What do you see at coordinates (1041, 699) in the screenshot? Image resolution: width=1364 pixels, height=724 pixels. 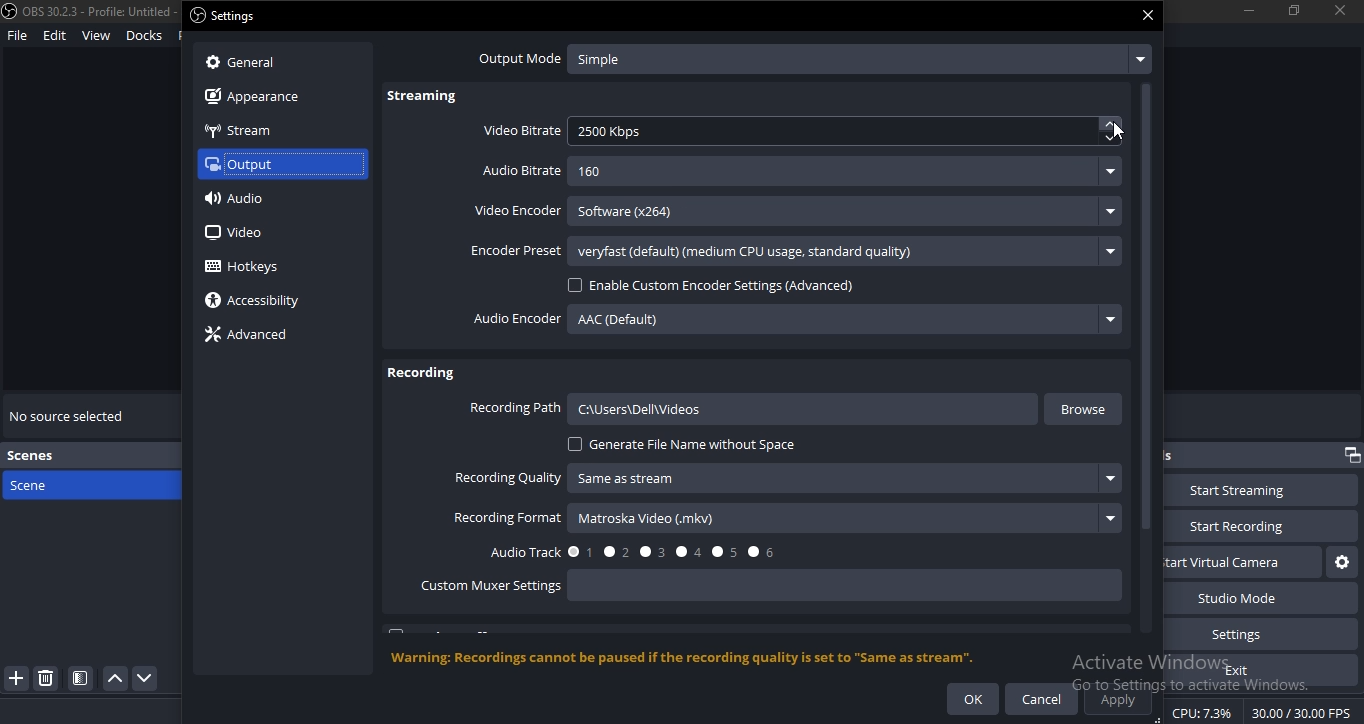 I see `cancel` at bounding box center [1041, 699].